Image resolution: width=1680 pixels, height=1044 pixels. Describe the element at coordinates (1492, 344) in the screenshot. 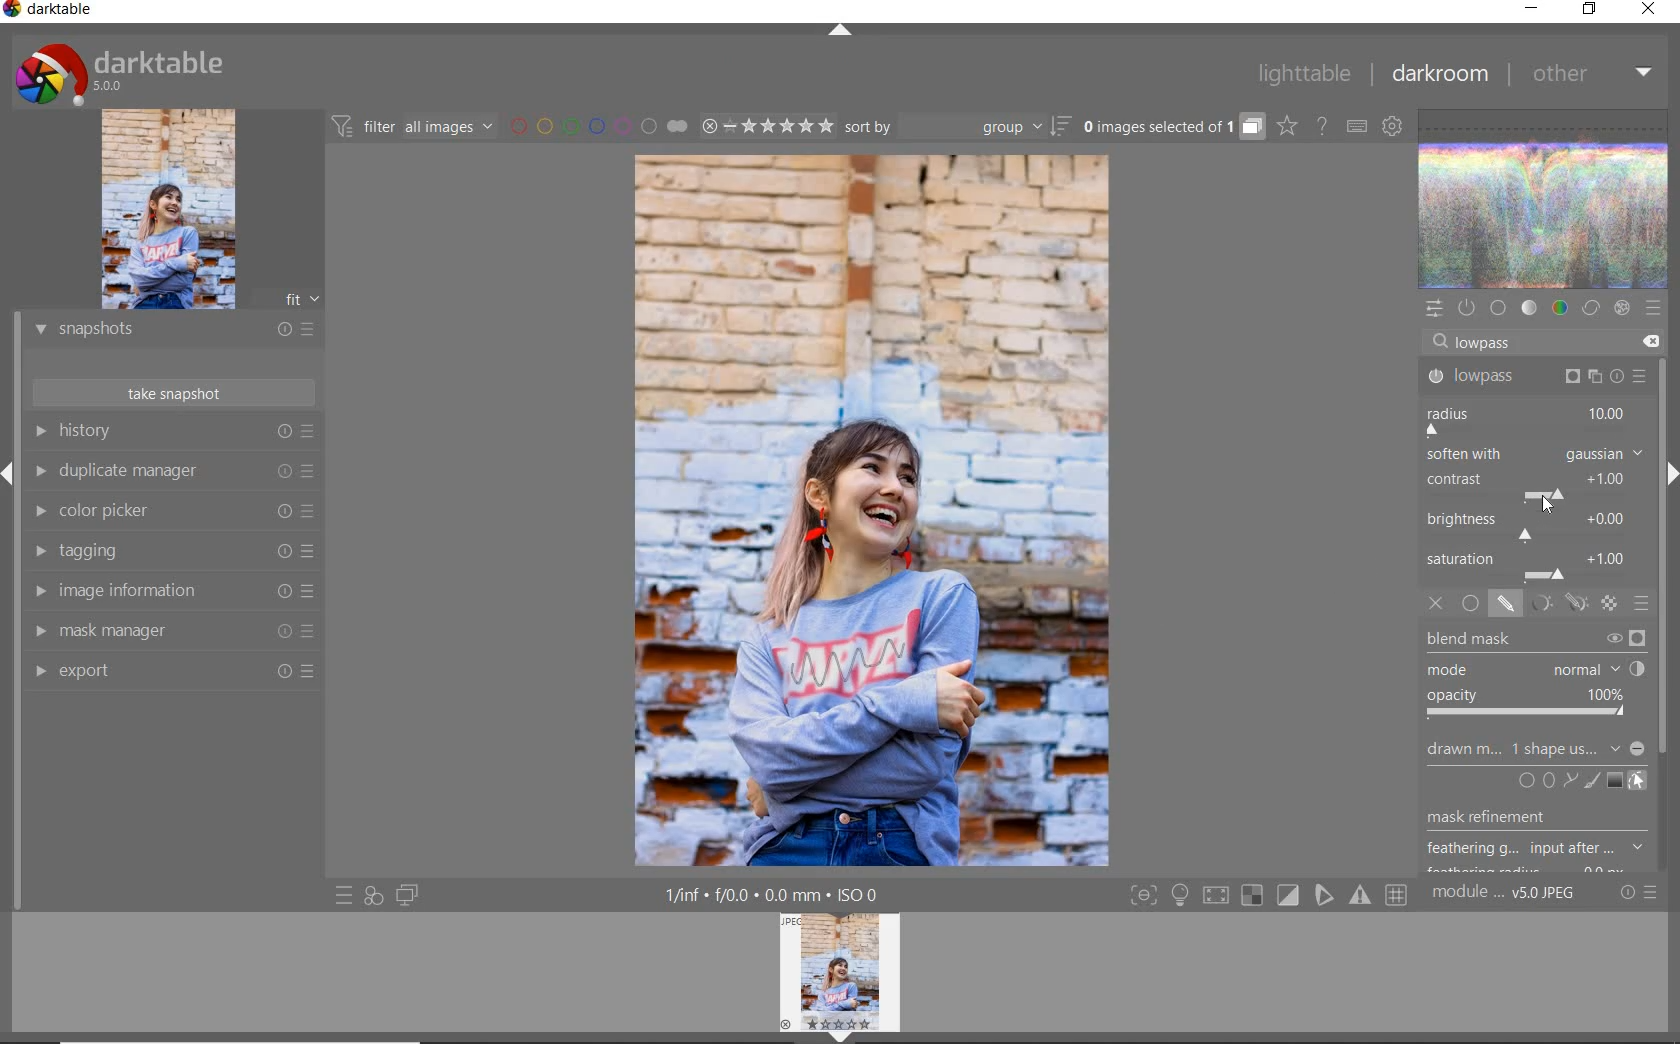

I see `lowpass` at that location.